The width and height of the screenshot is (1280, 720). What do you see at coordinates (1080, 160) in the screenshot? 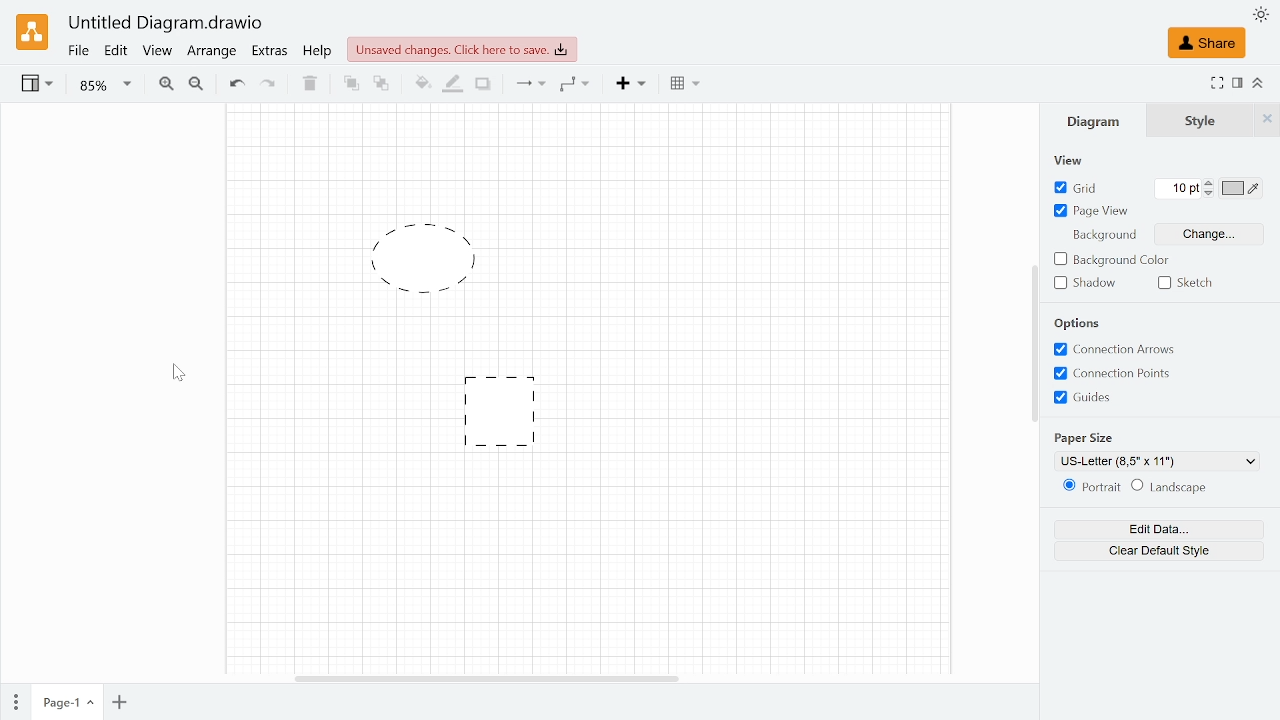
I see `View` at bounding box center [1080, 160].